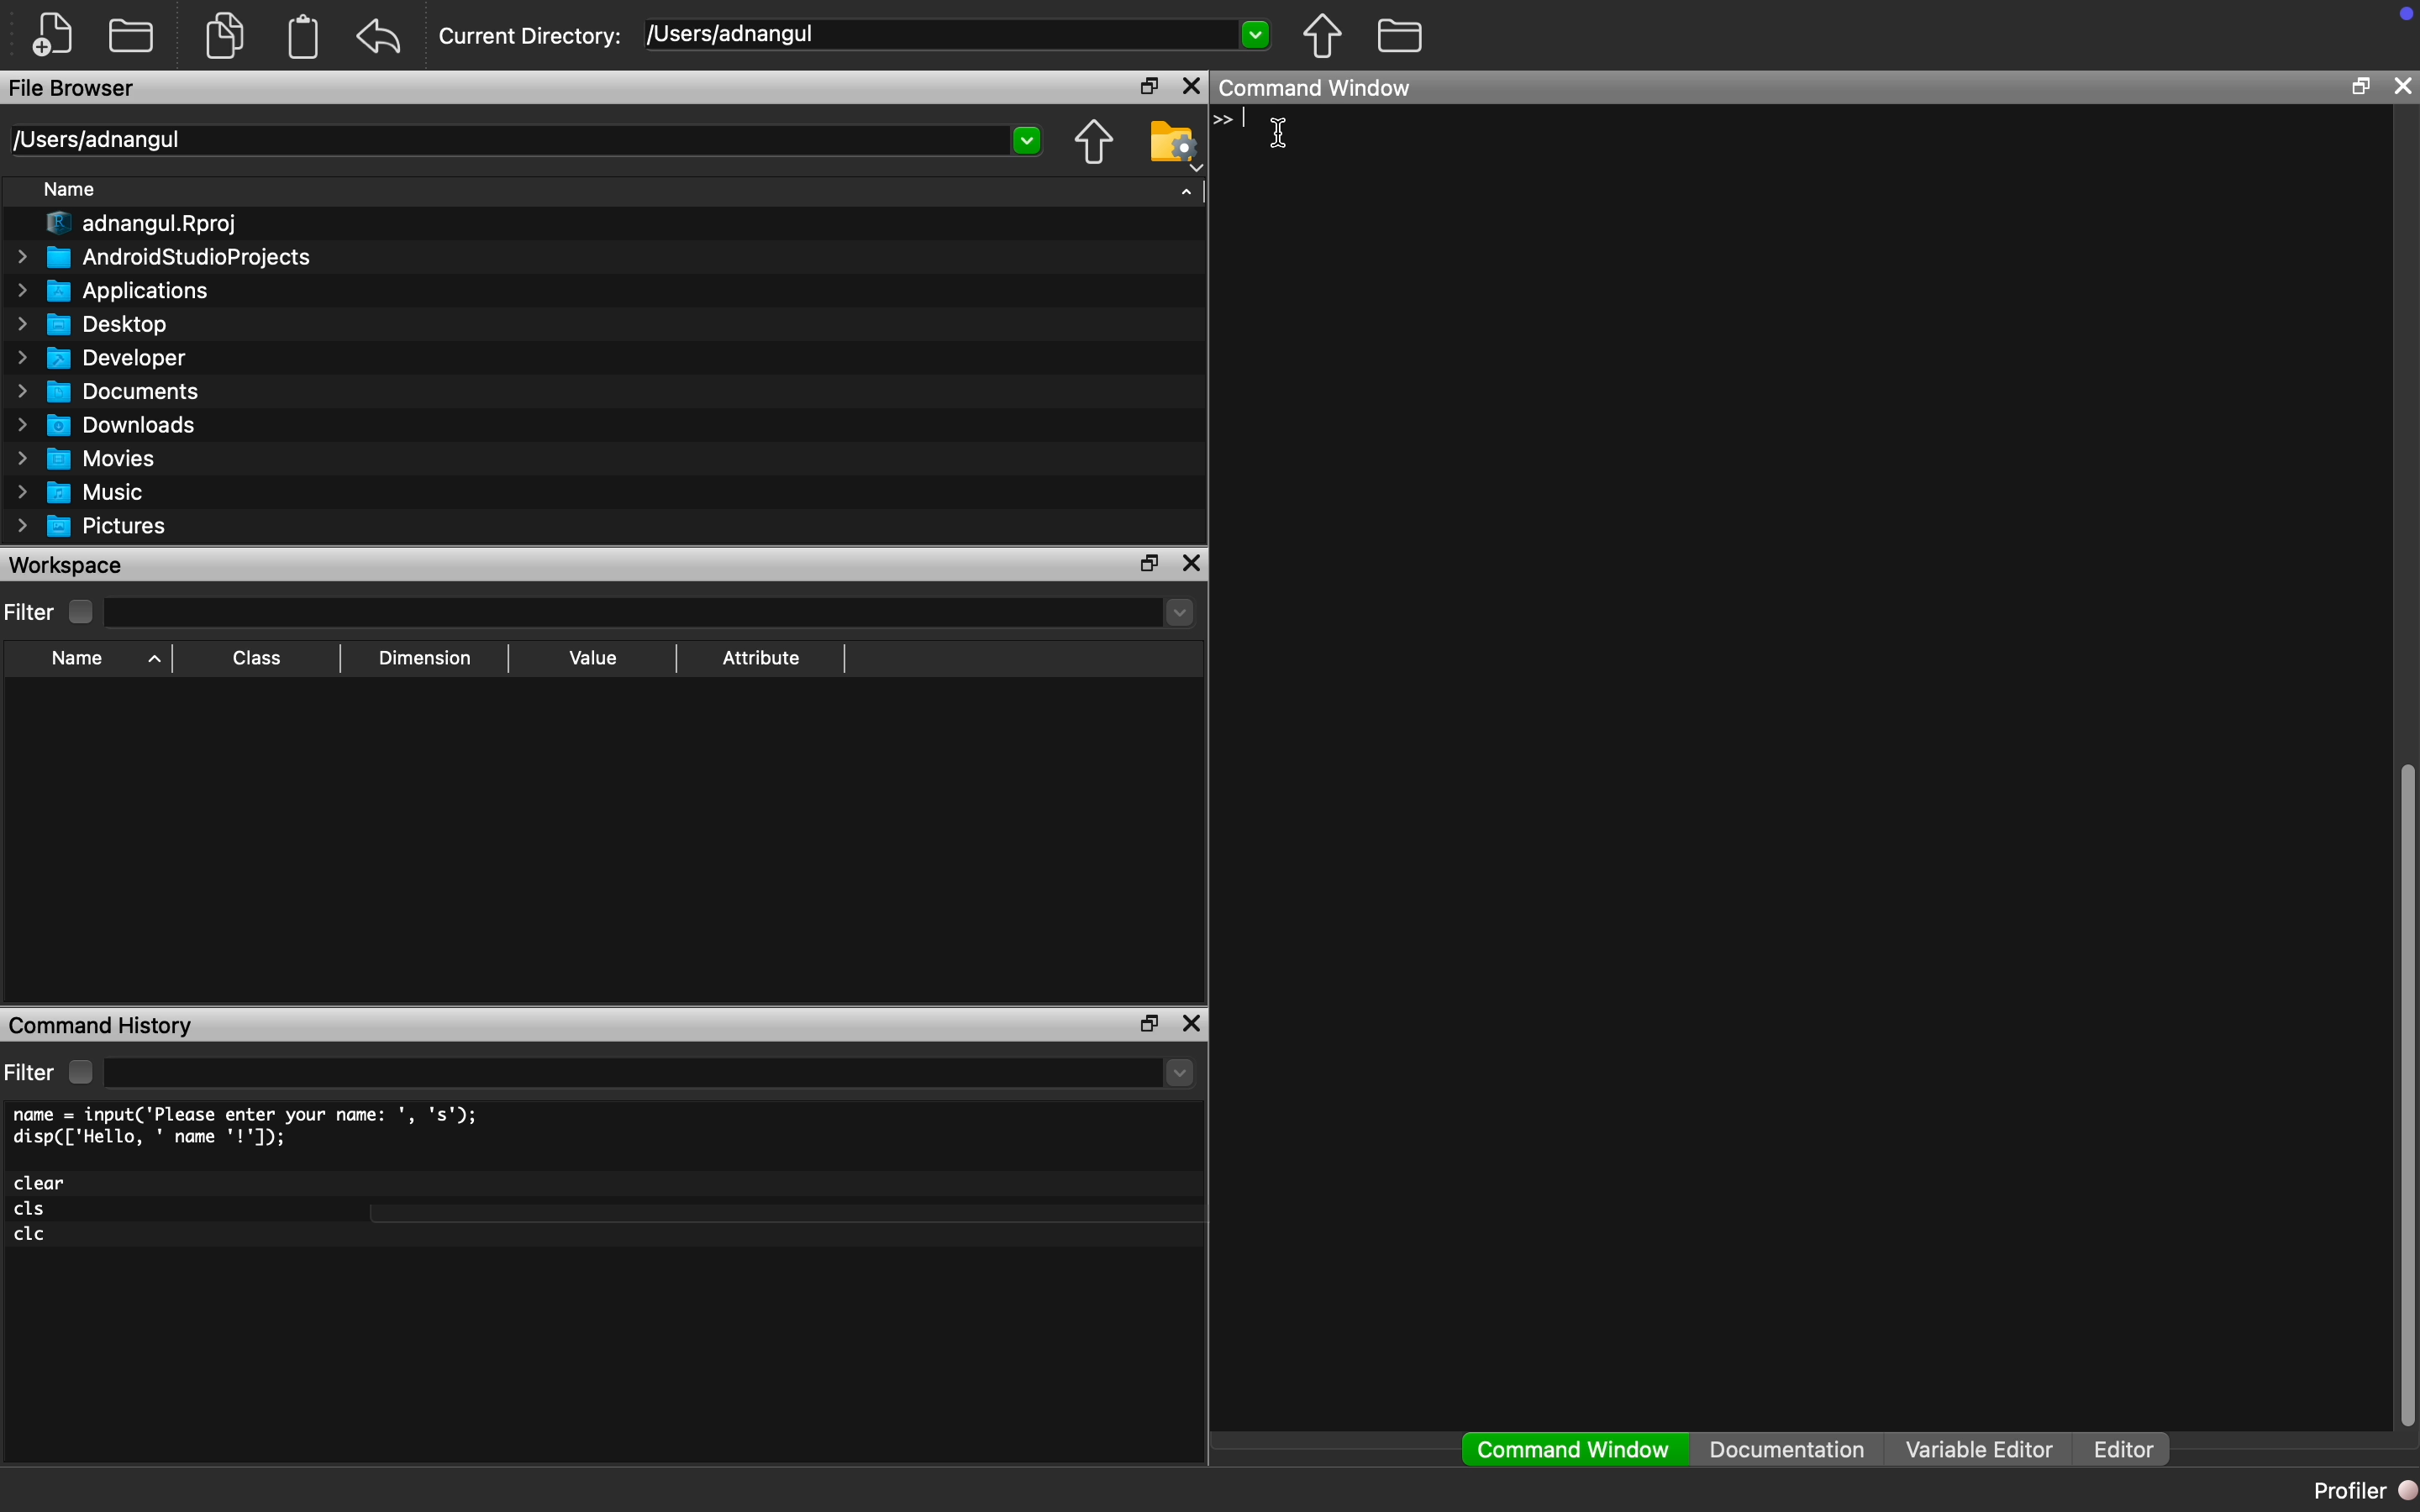  I want to click on clear, so click(42, 1183).